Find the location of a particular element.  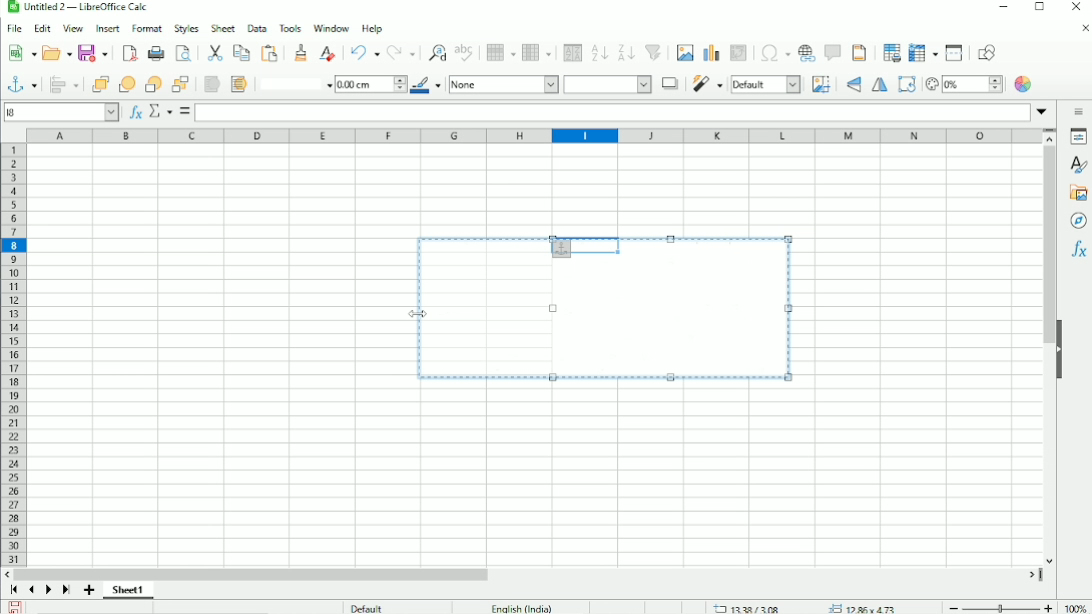

Insert comment is located at coordinates (832, 52).